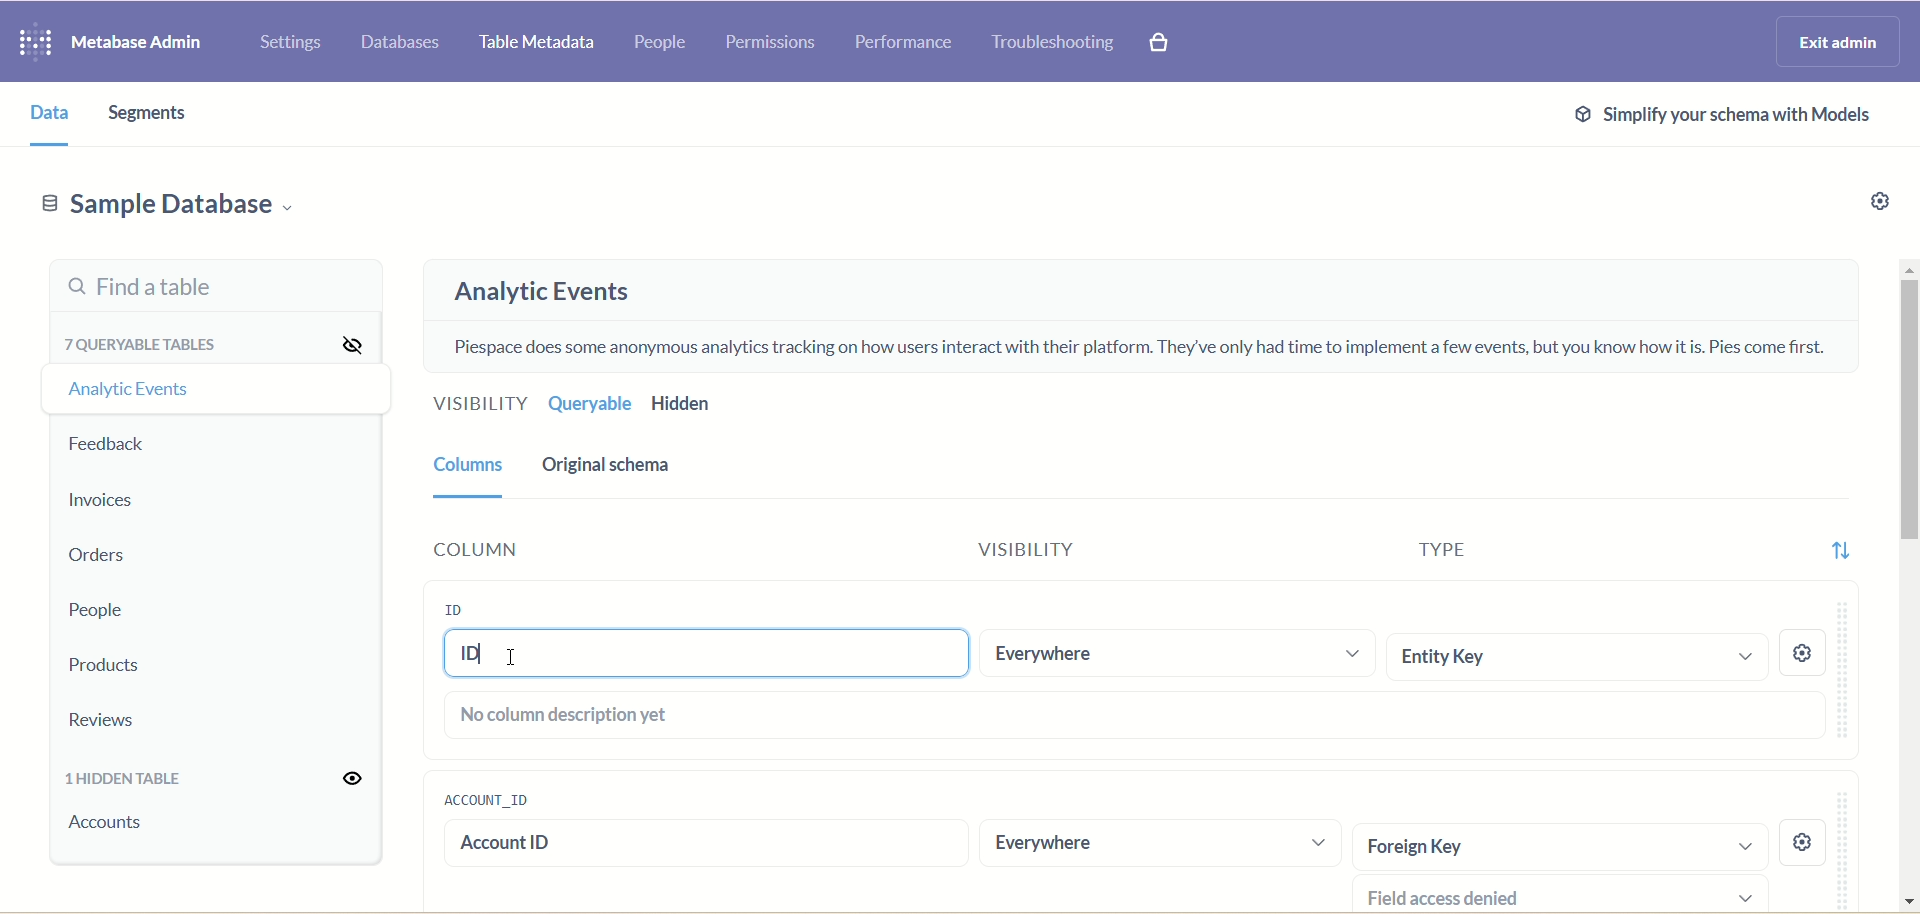  What do you see at coordinates (658, 843) in the screenshot?
I see `account id` at bounding box center [658, 843].